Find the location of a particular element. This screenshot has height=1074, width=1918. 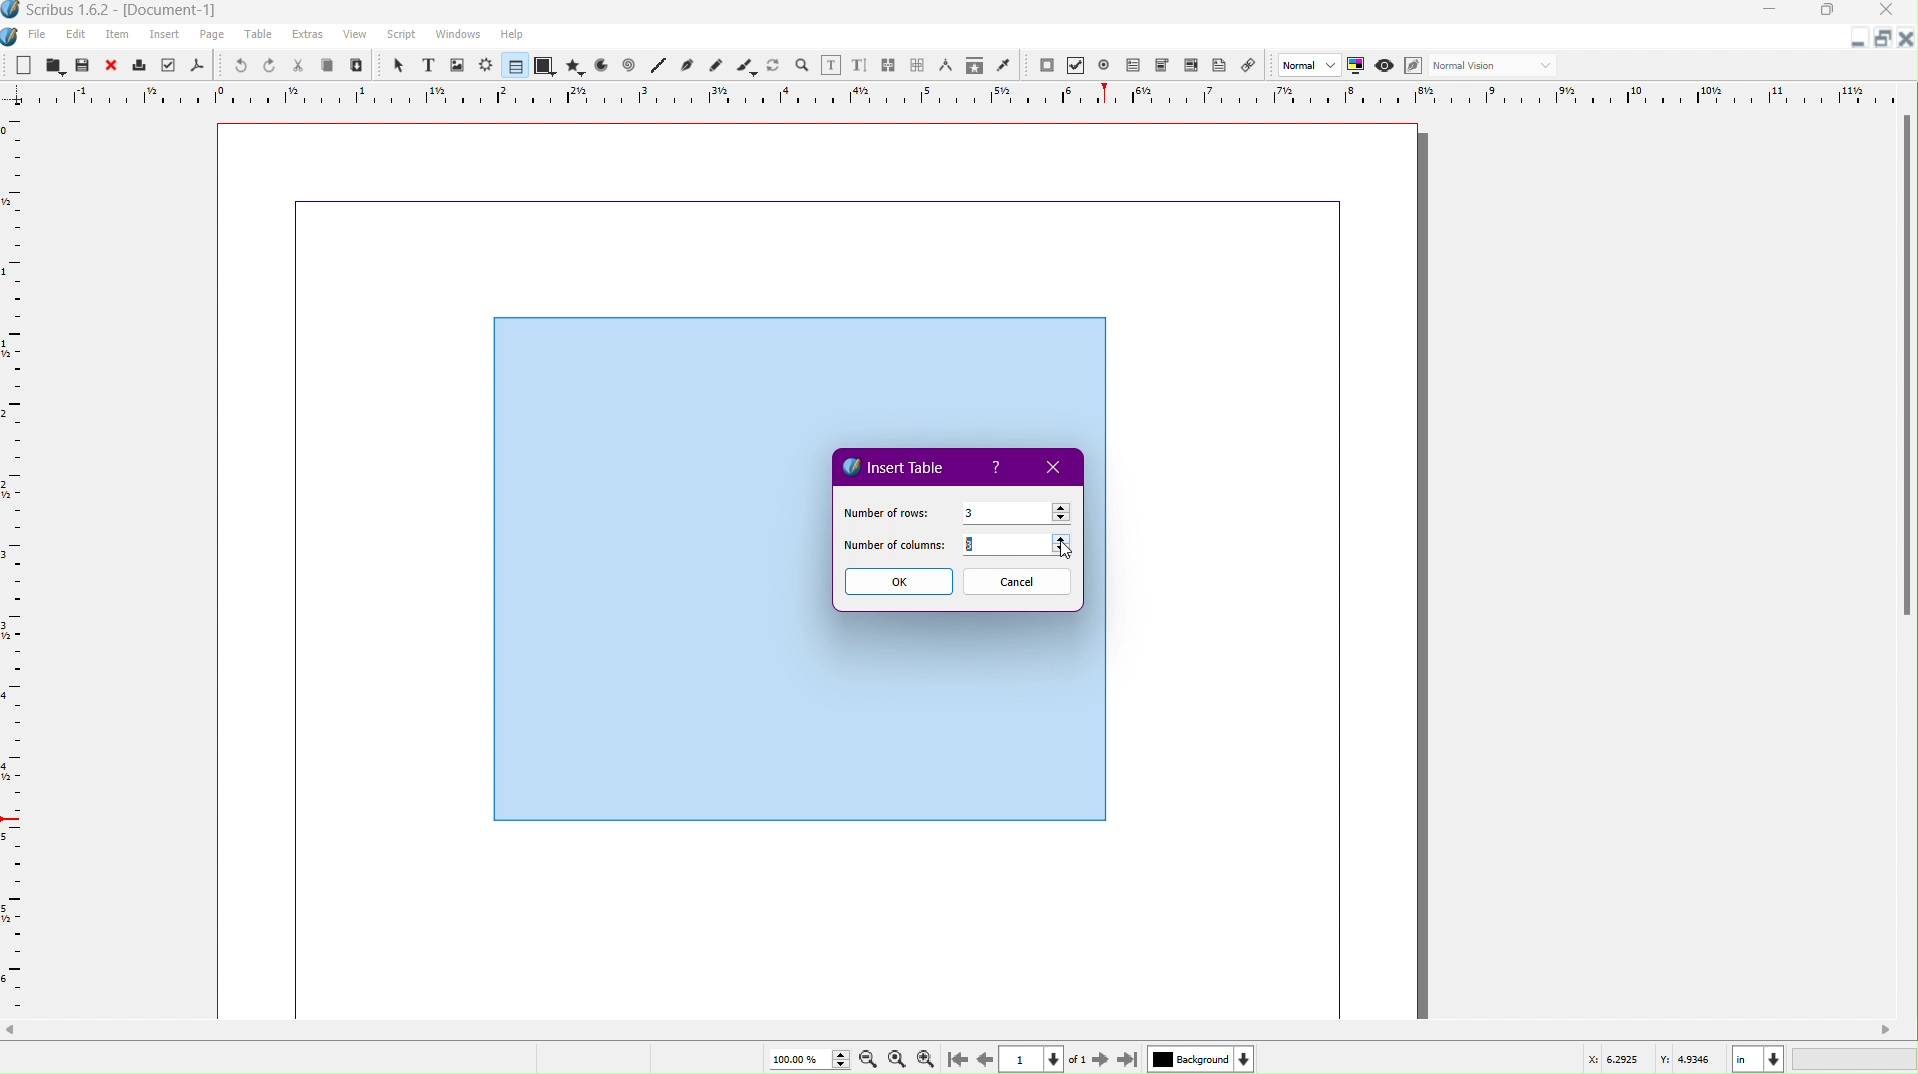

Background Color is located at coordinates (1198, 1058).